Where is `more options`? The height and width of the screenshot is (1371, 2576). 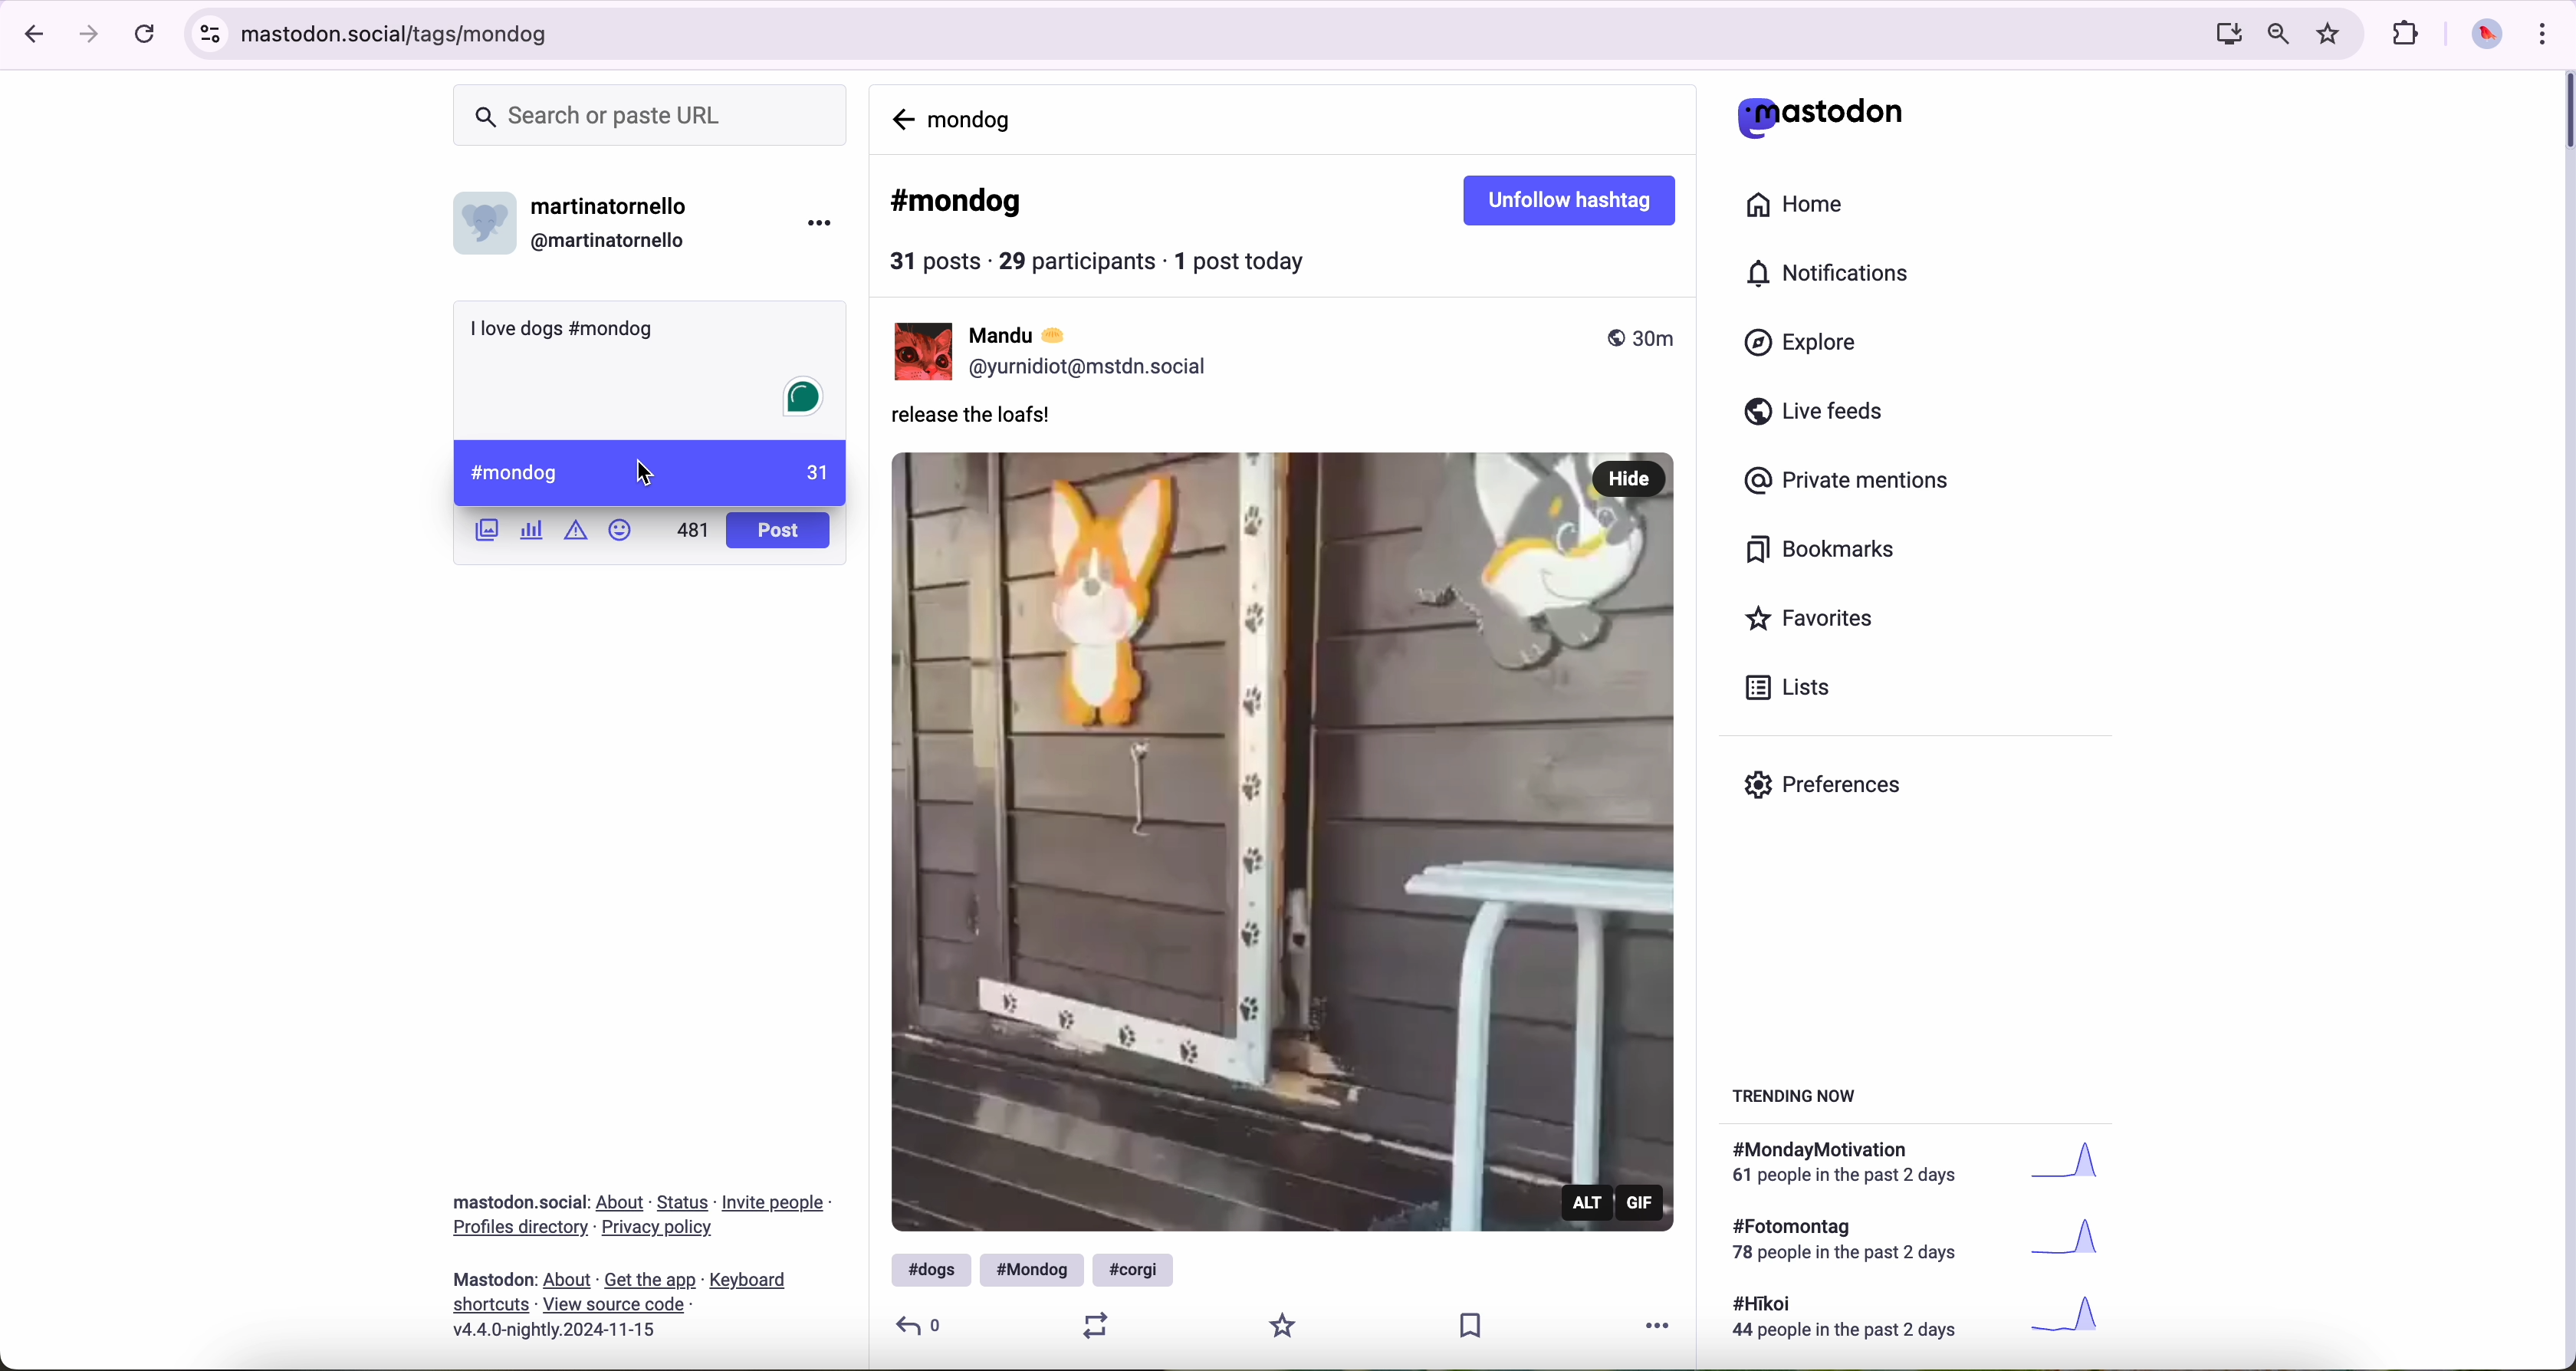 more options is located at coordinates (1666, 1323).